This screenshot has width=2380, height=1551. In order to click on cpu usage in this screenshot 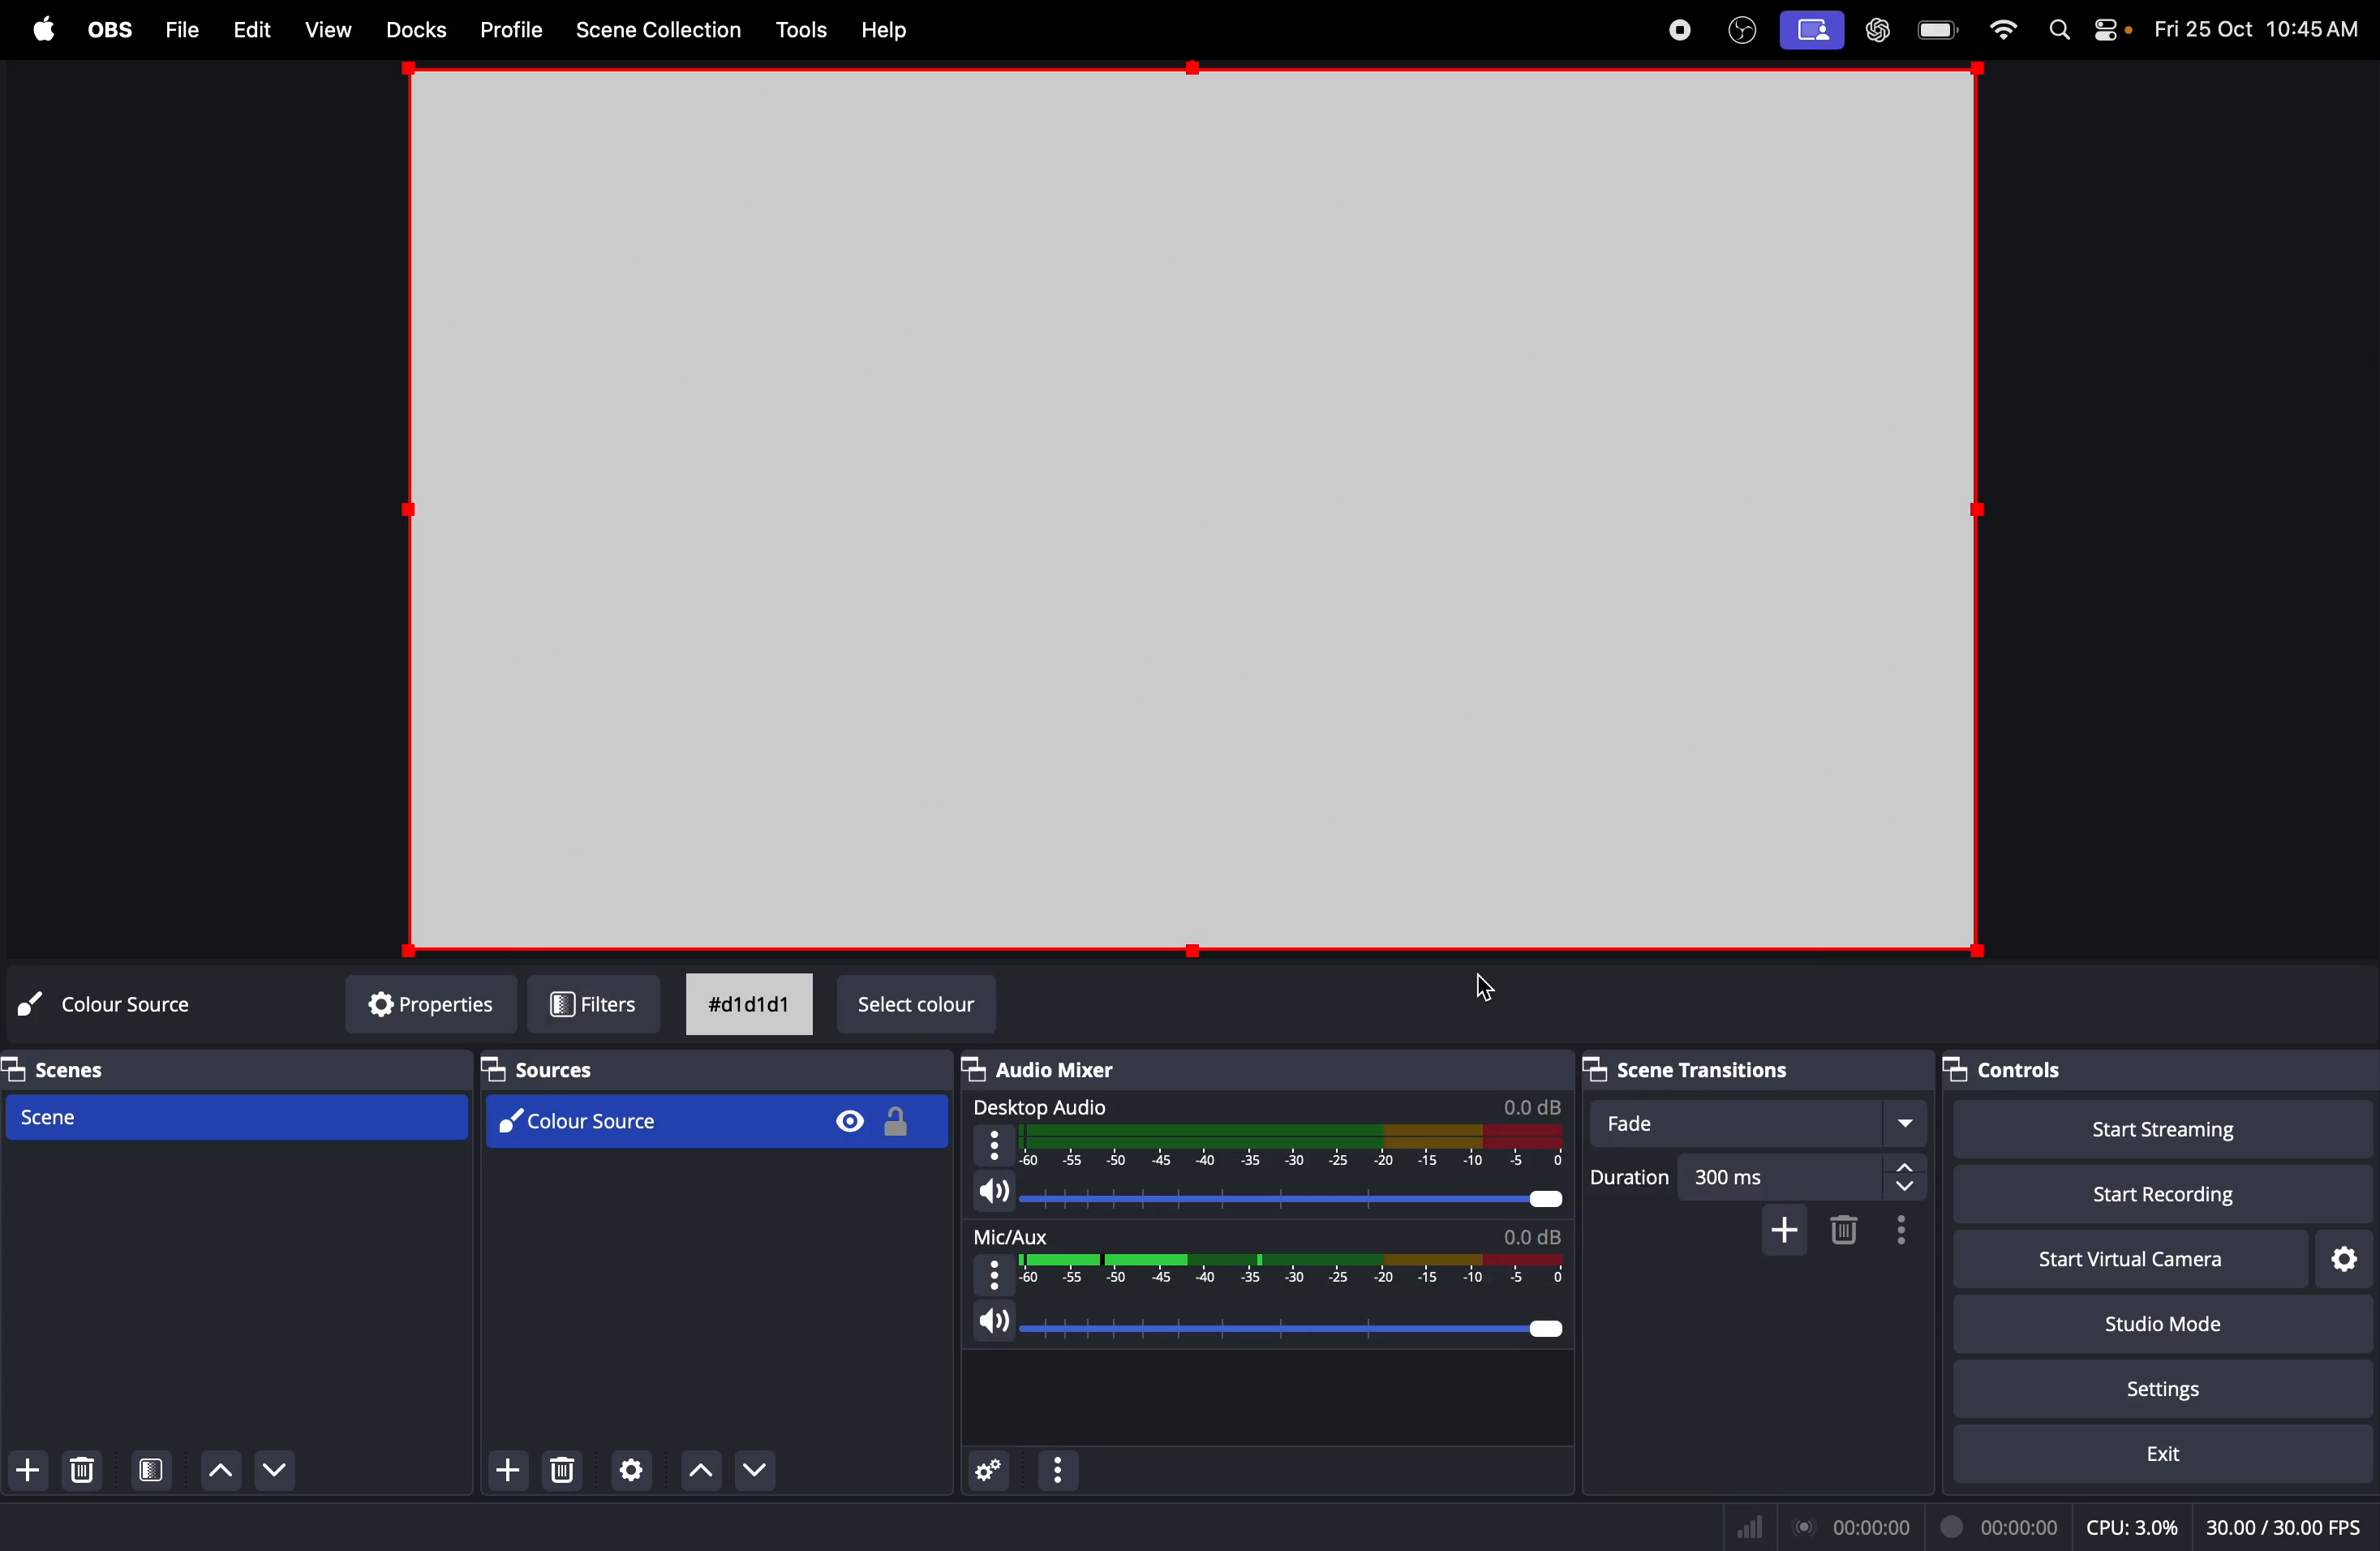, I will do `click(2137, 1524)`.